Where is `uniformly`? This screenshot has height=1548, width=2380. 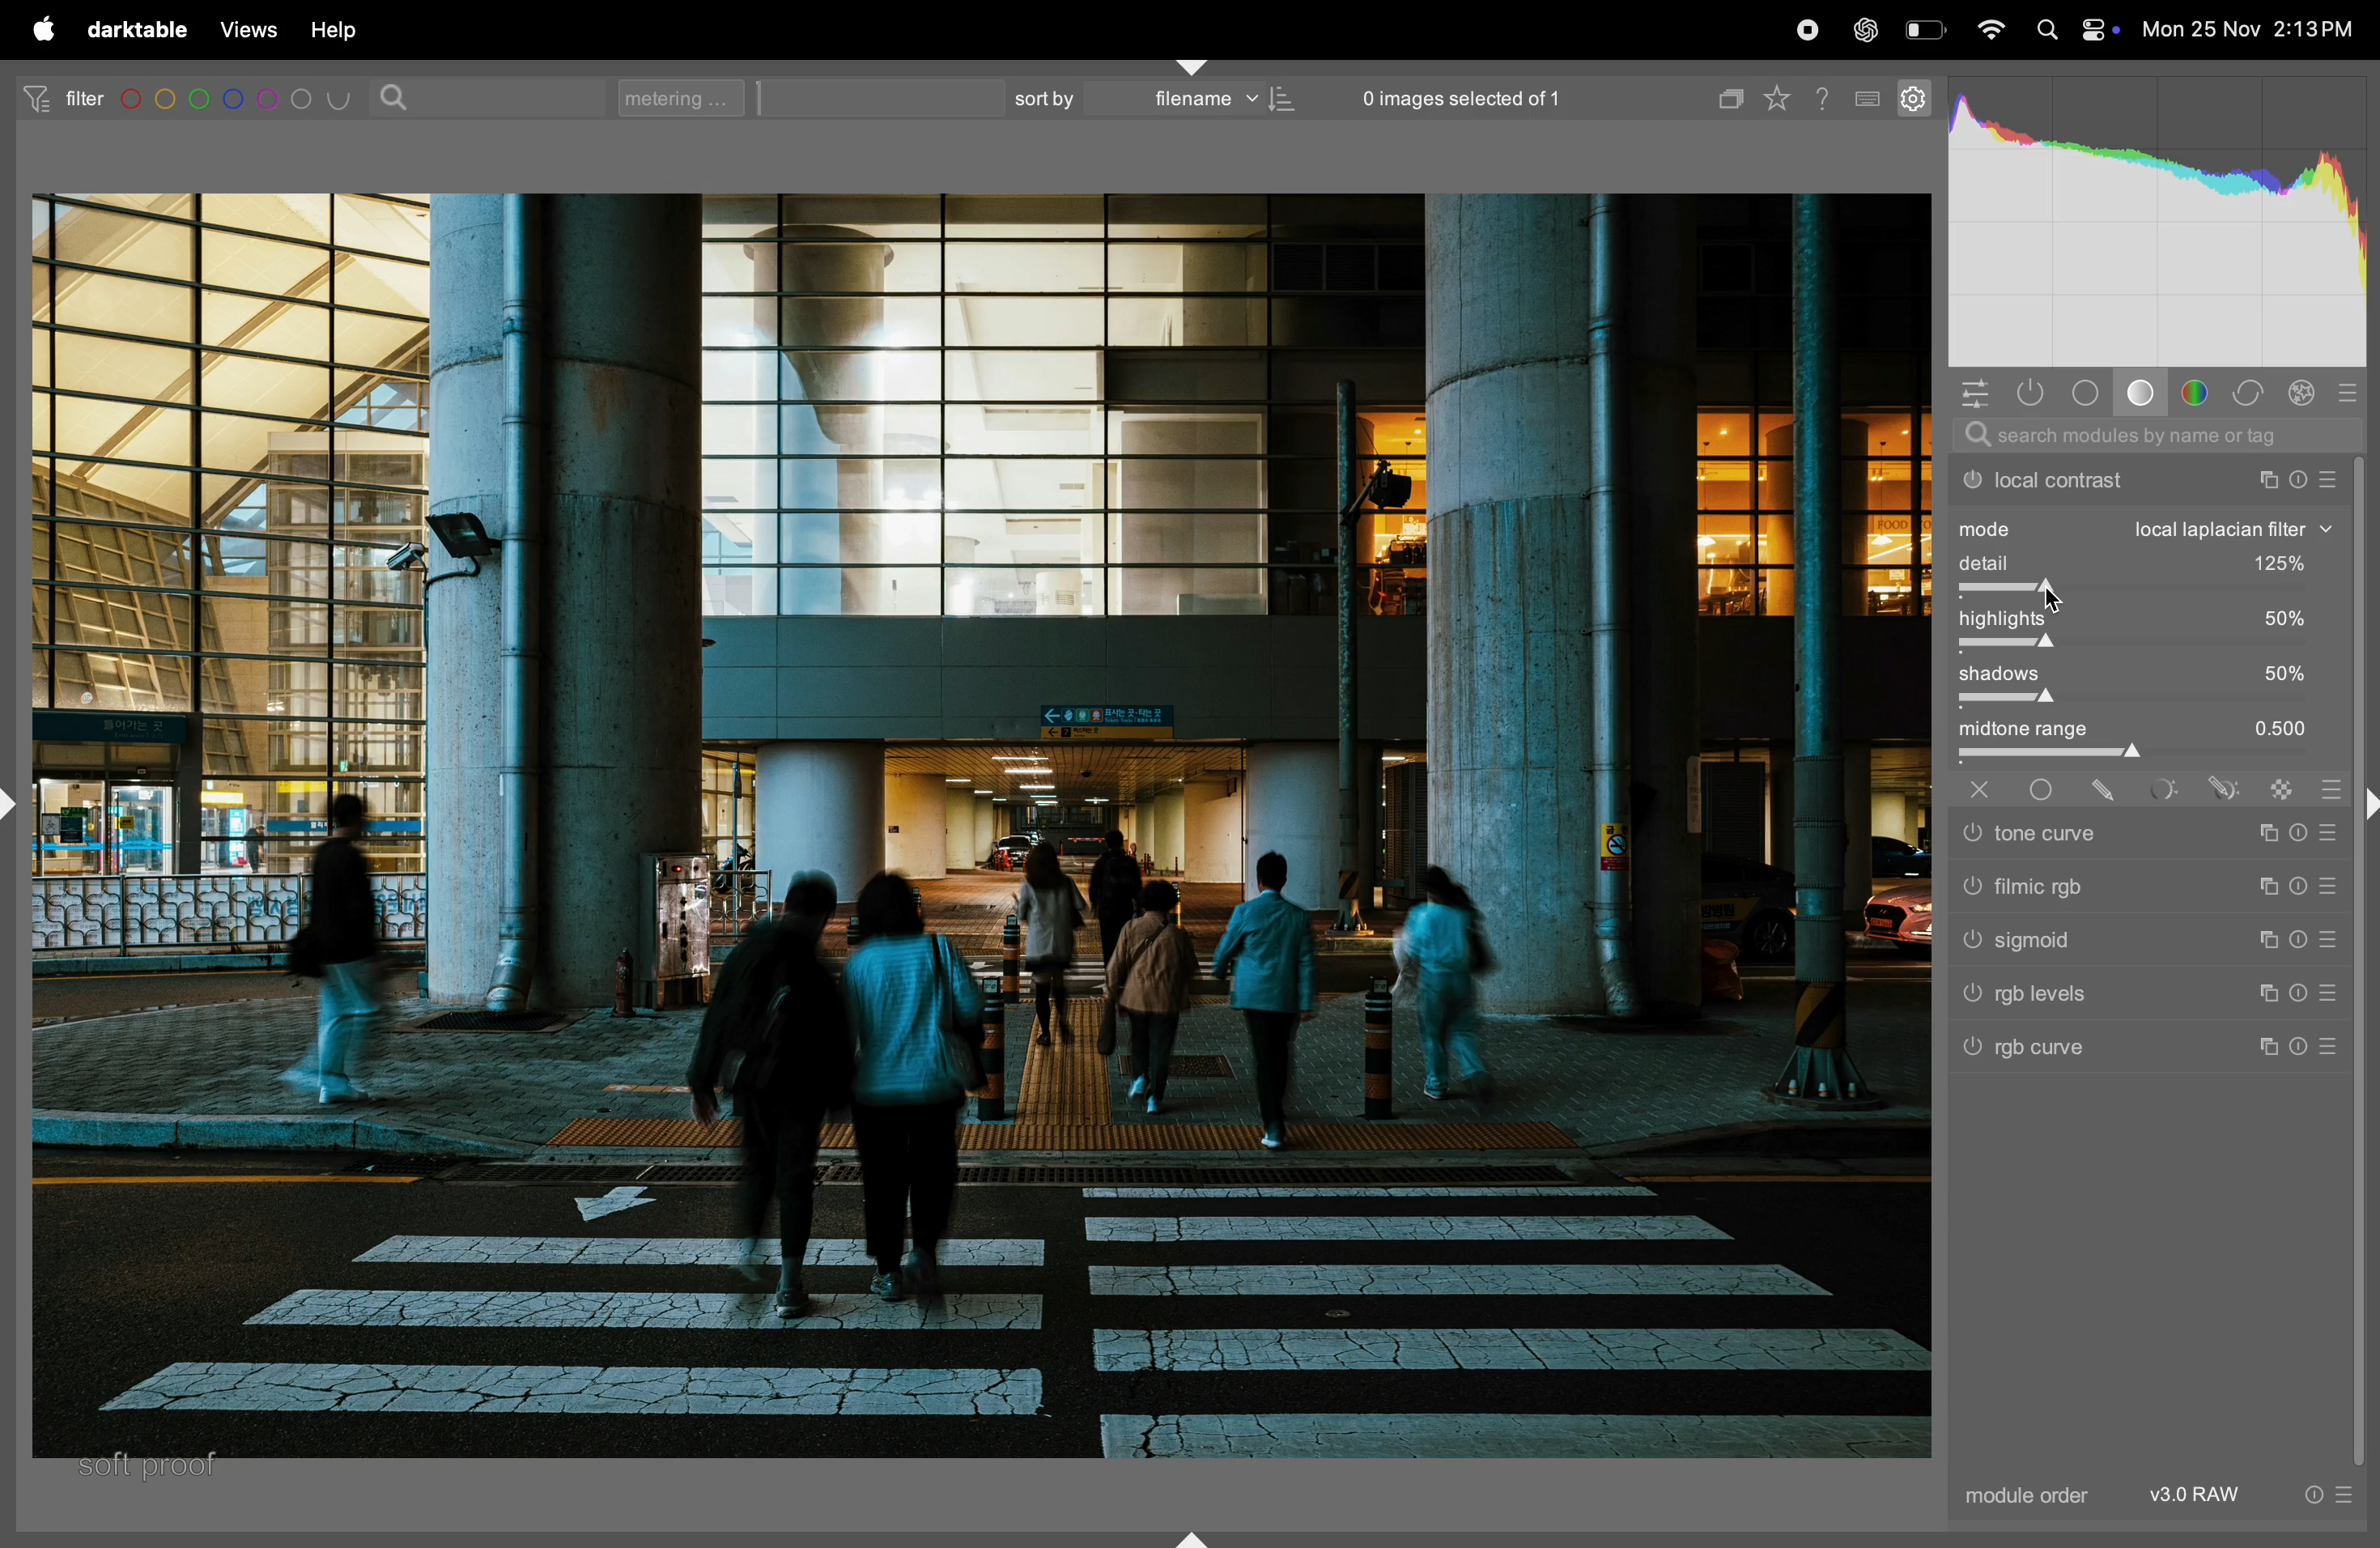 uniformly is located at coordinates (2043, 791).